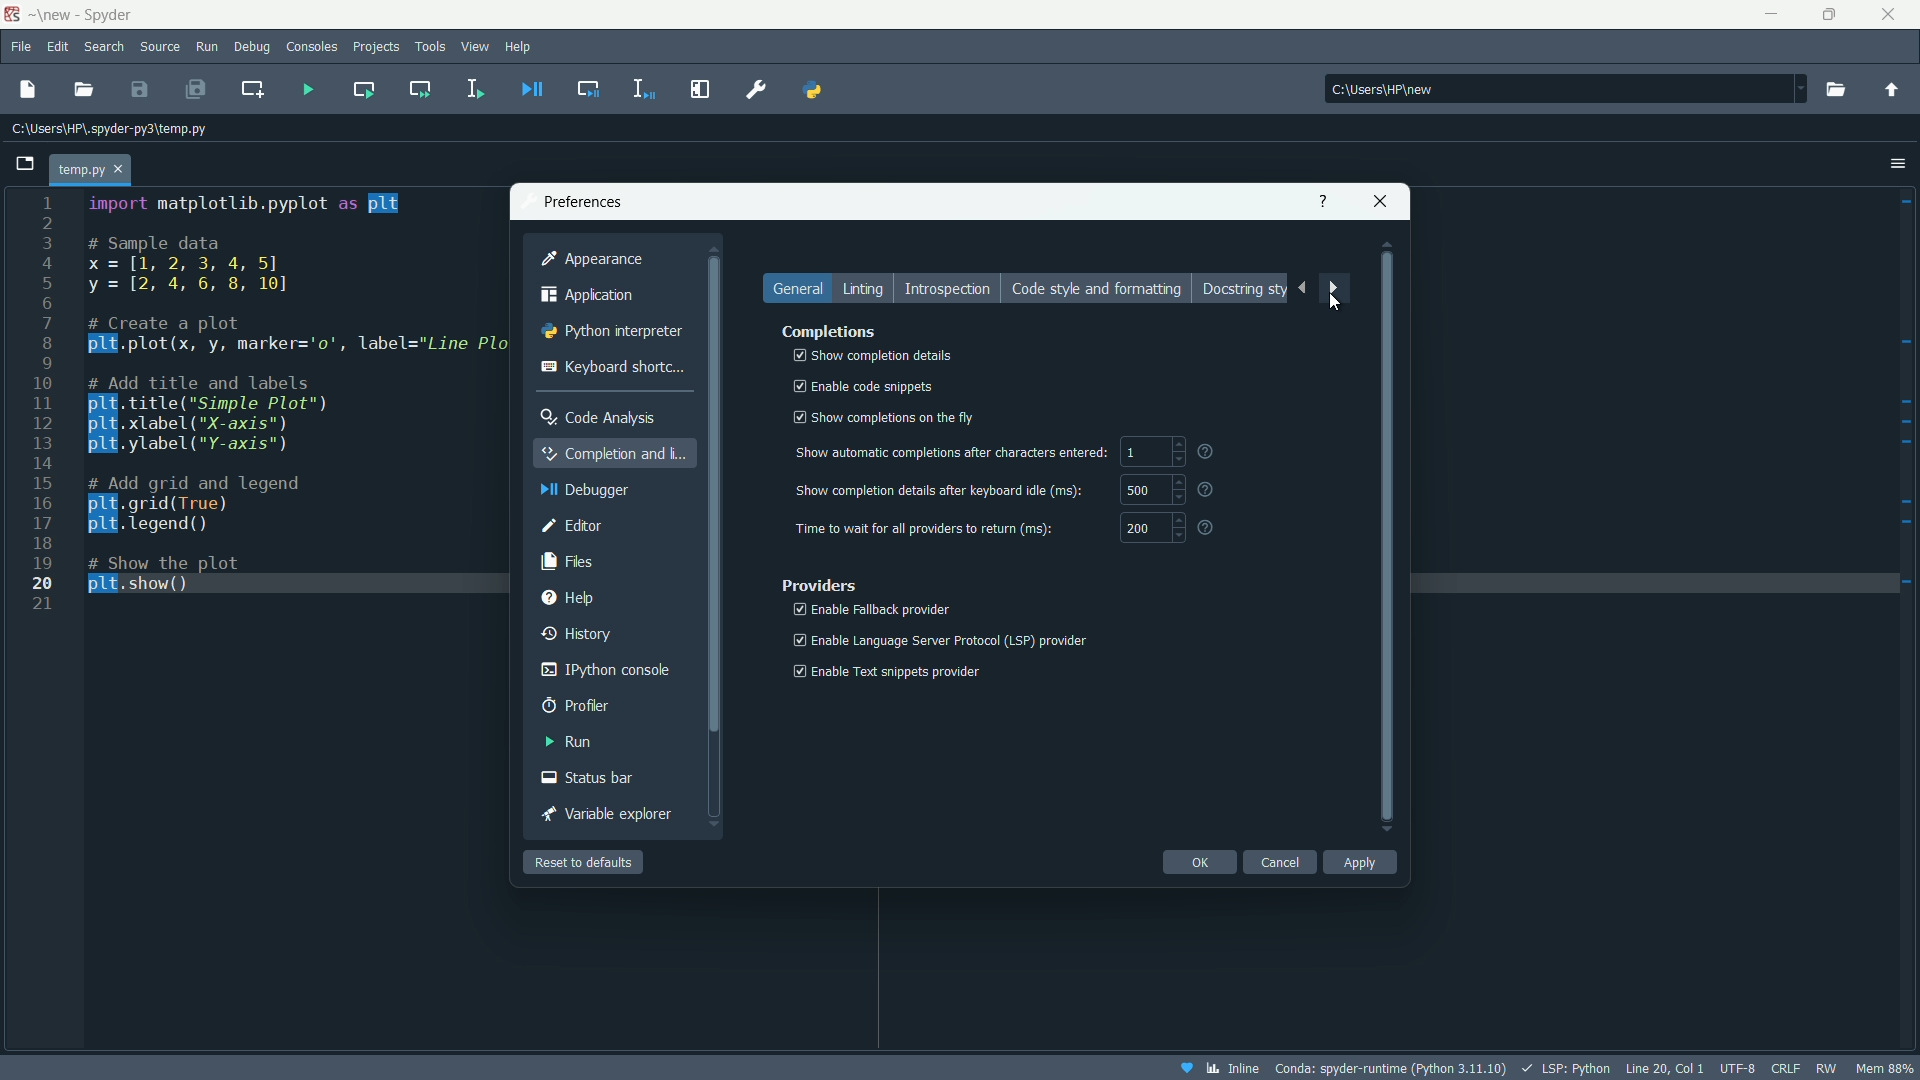 The image size is (1920, 1080). Describe the element at coordinates (1322, 200) in the screenshot. I see `help` at that location.